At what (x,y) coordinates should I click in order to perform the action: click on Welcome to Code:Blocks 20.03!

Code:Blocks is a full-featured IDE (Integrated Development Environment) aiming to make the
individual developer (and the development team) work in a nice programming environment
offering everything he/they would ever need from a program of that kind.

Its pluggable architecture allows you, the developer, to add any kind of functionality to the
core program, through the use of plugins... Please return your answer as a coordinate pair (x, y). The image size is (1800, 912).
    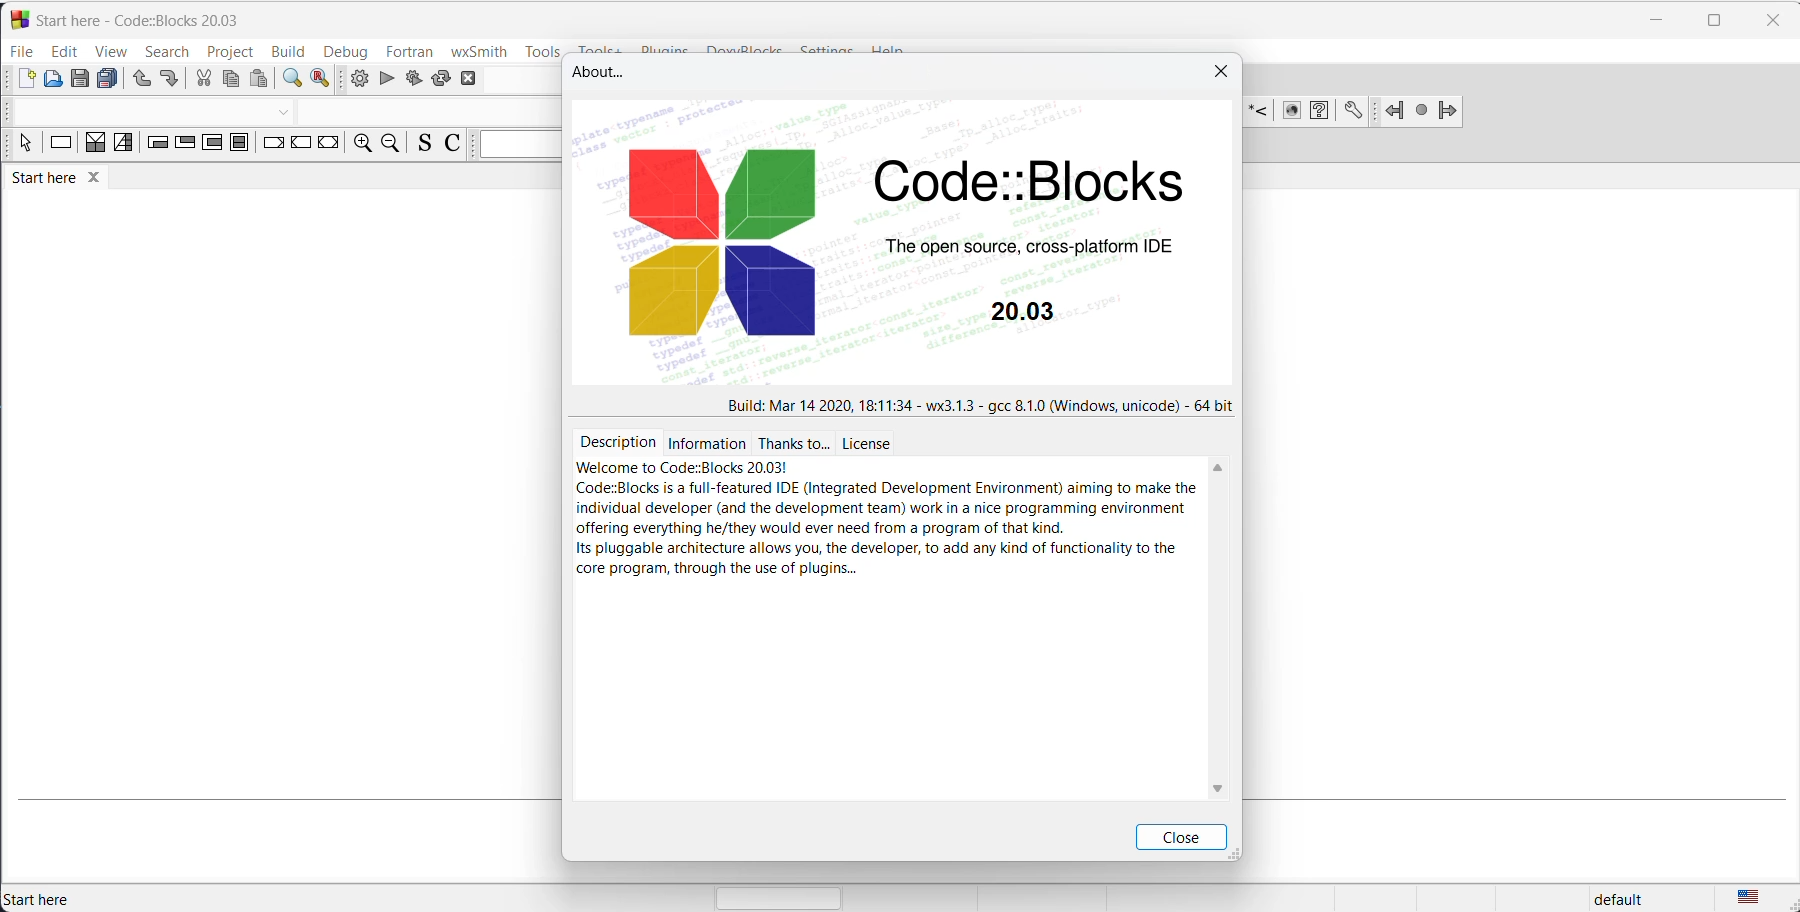
    Looking at the image, I should click on (885, 522).